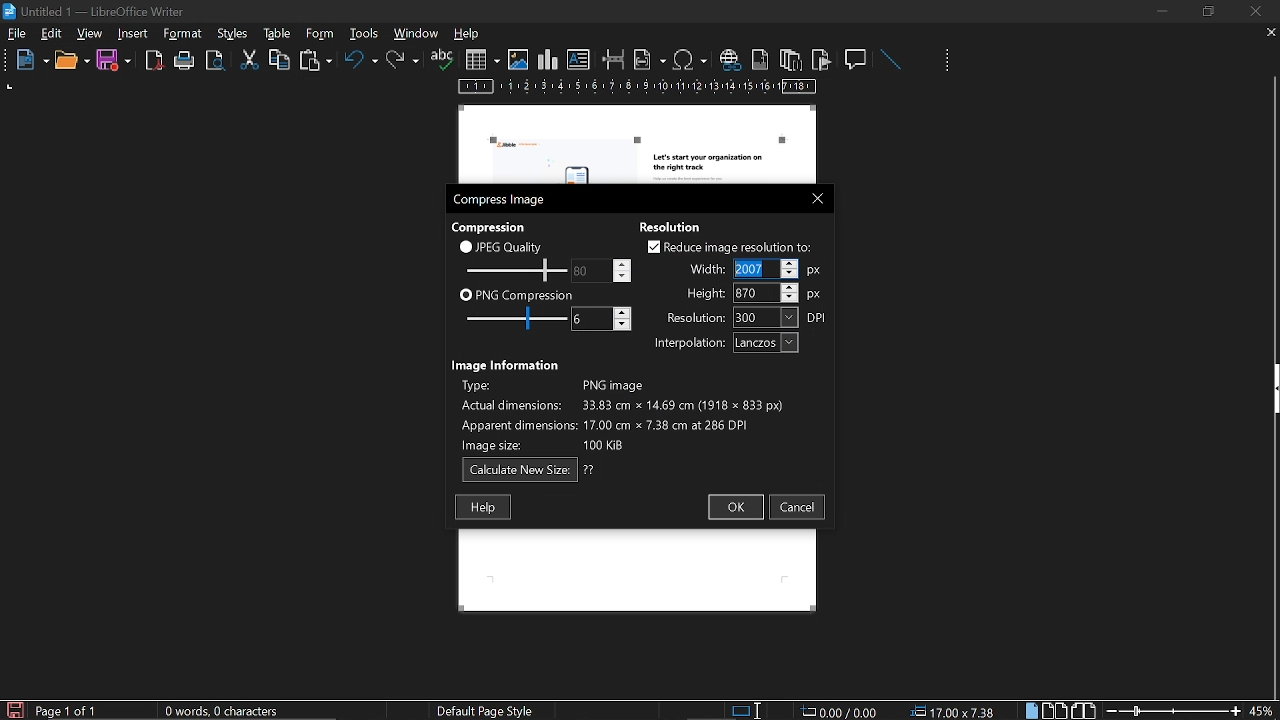 The height and width of the screenshot is (720, 1280). What do you see at coordinates (622, 412) in the screenshot?
I see `image info` at bounding box center [622, 412].